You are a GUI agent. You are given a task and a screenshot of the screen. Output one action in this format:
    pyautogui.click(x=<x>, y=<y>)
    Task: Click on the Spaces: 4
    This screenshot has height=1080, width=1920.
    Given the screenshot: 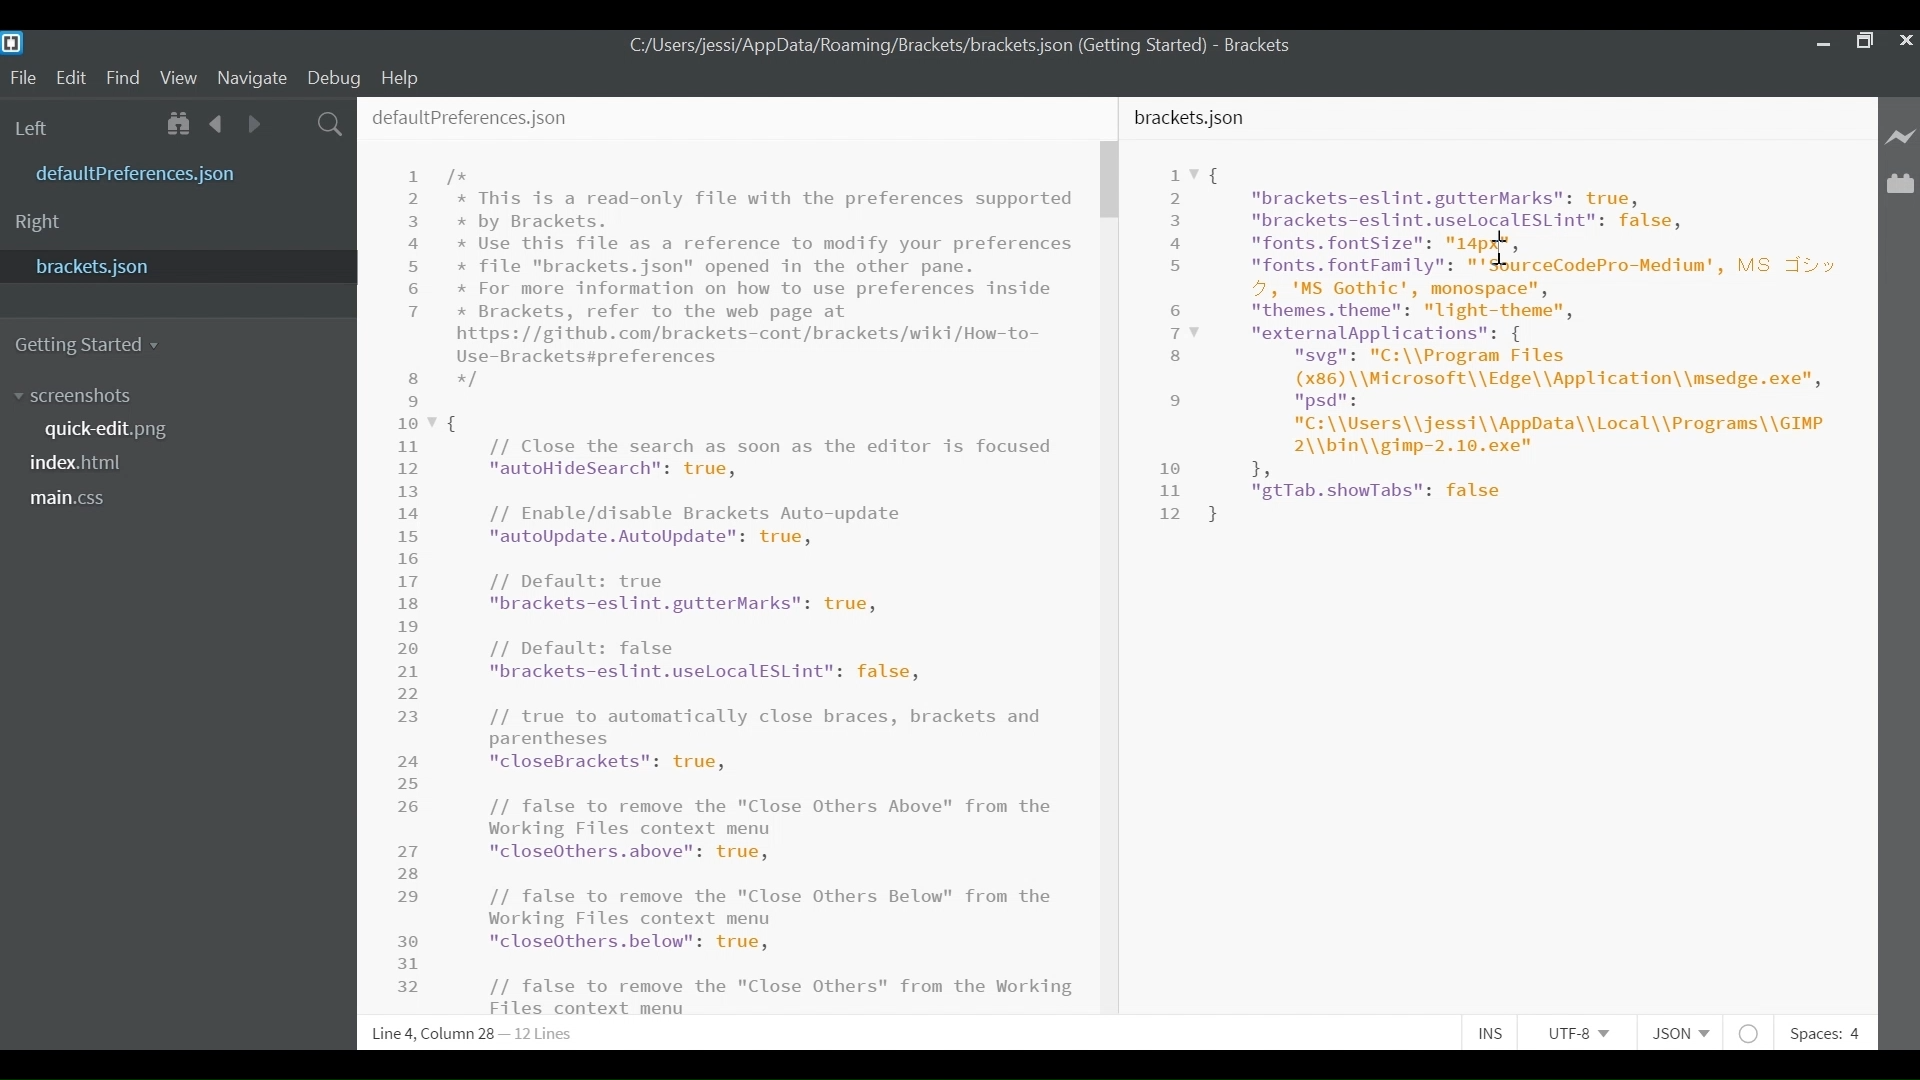 What is the action you would take?
    pyautogui.click(x=1823, y=1033)
    